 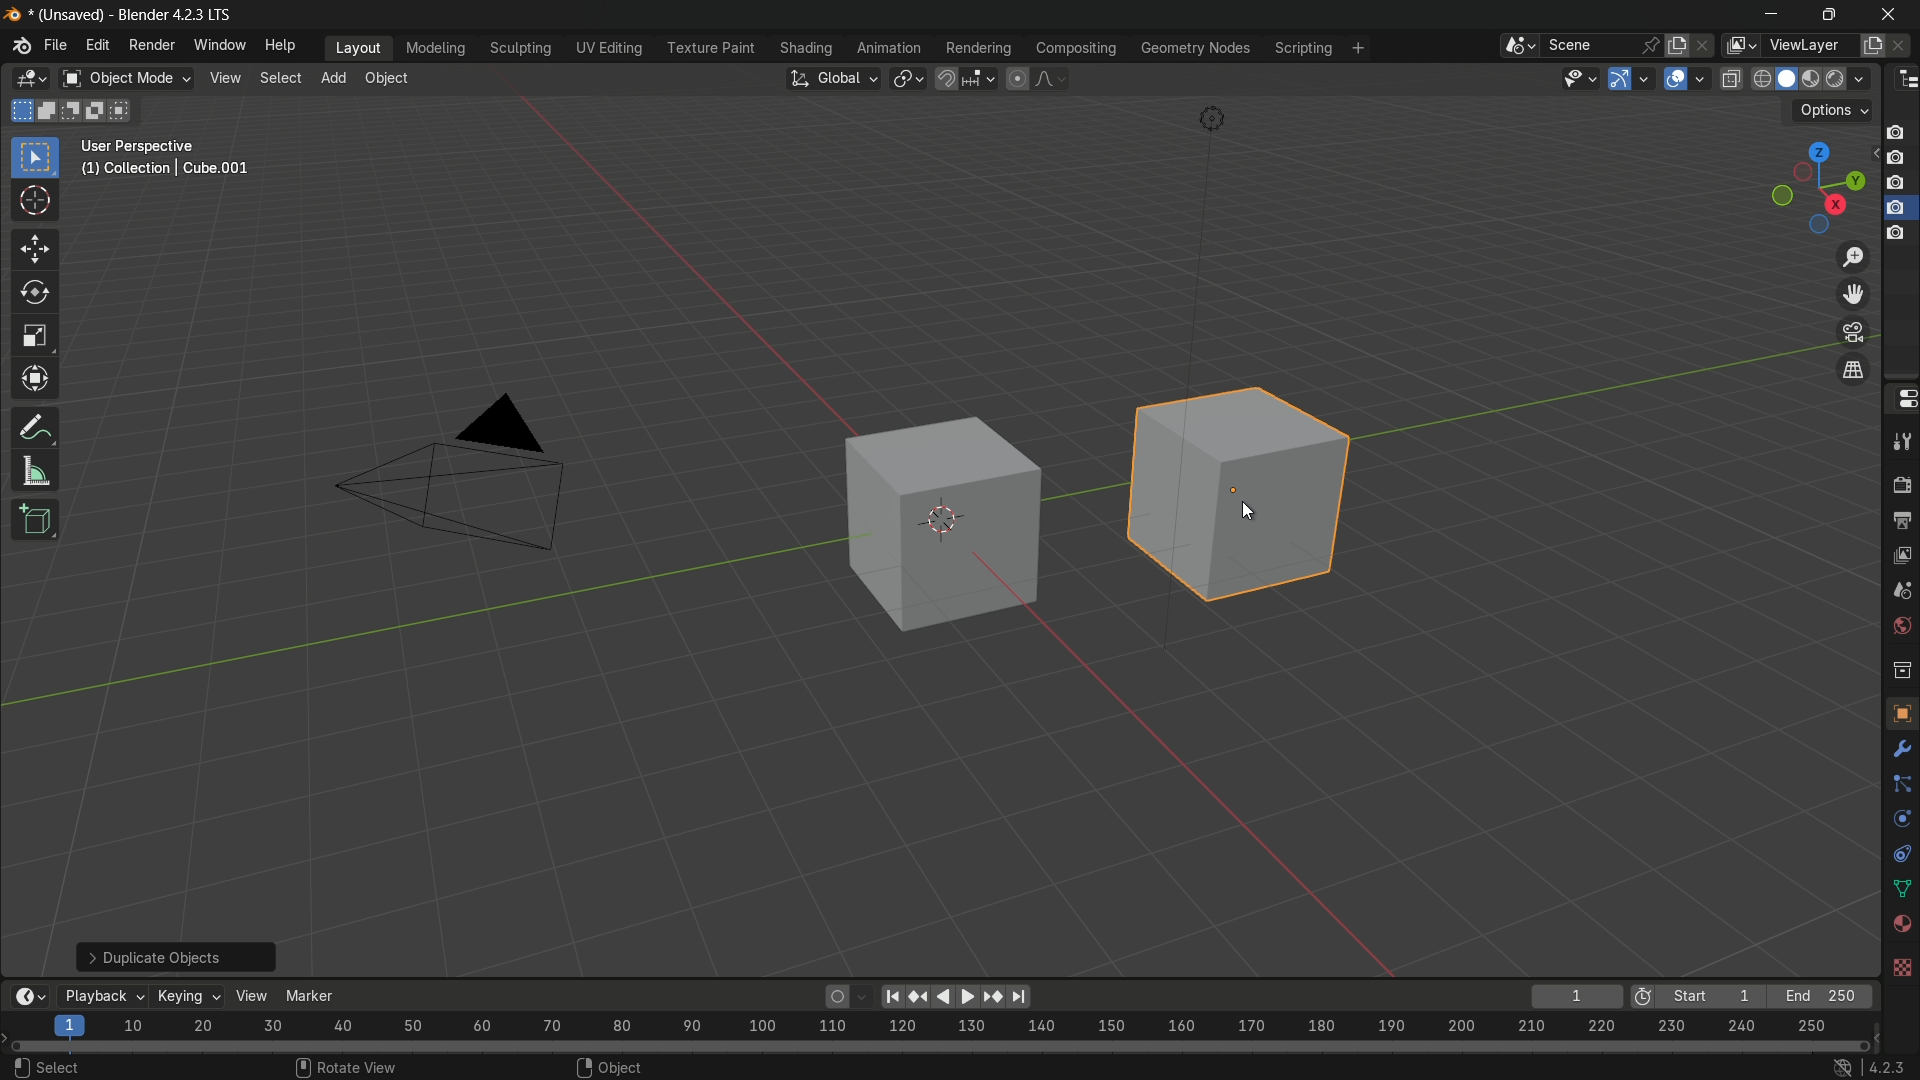 What do you see at coordinates (1901, 783) in the screenshot?
I see `particles` at bounding box center [1901, 783].